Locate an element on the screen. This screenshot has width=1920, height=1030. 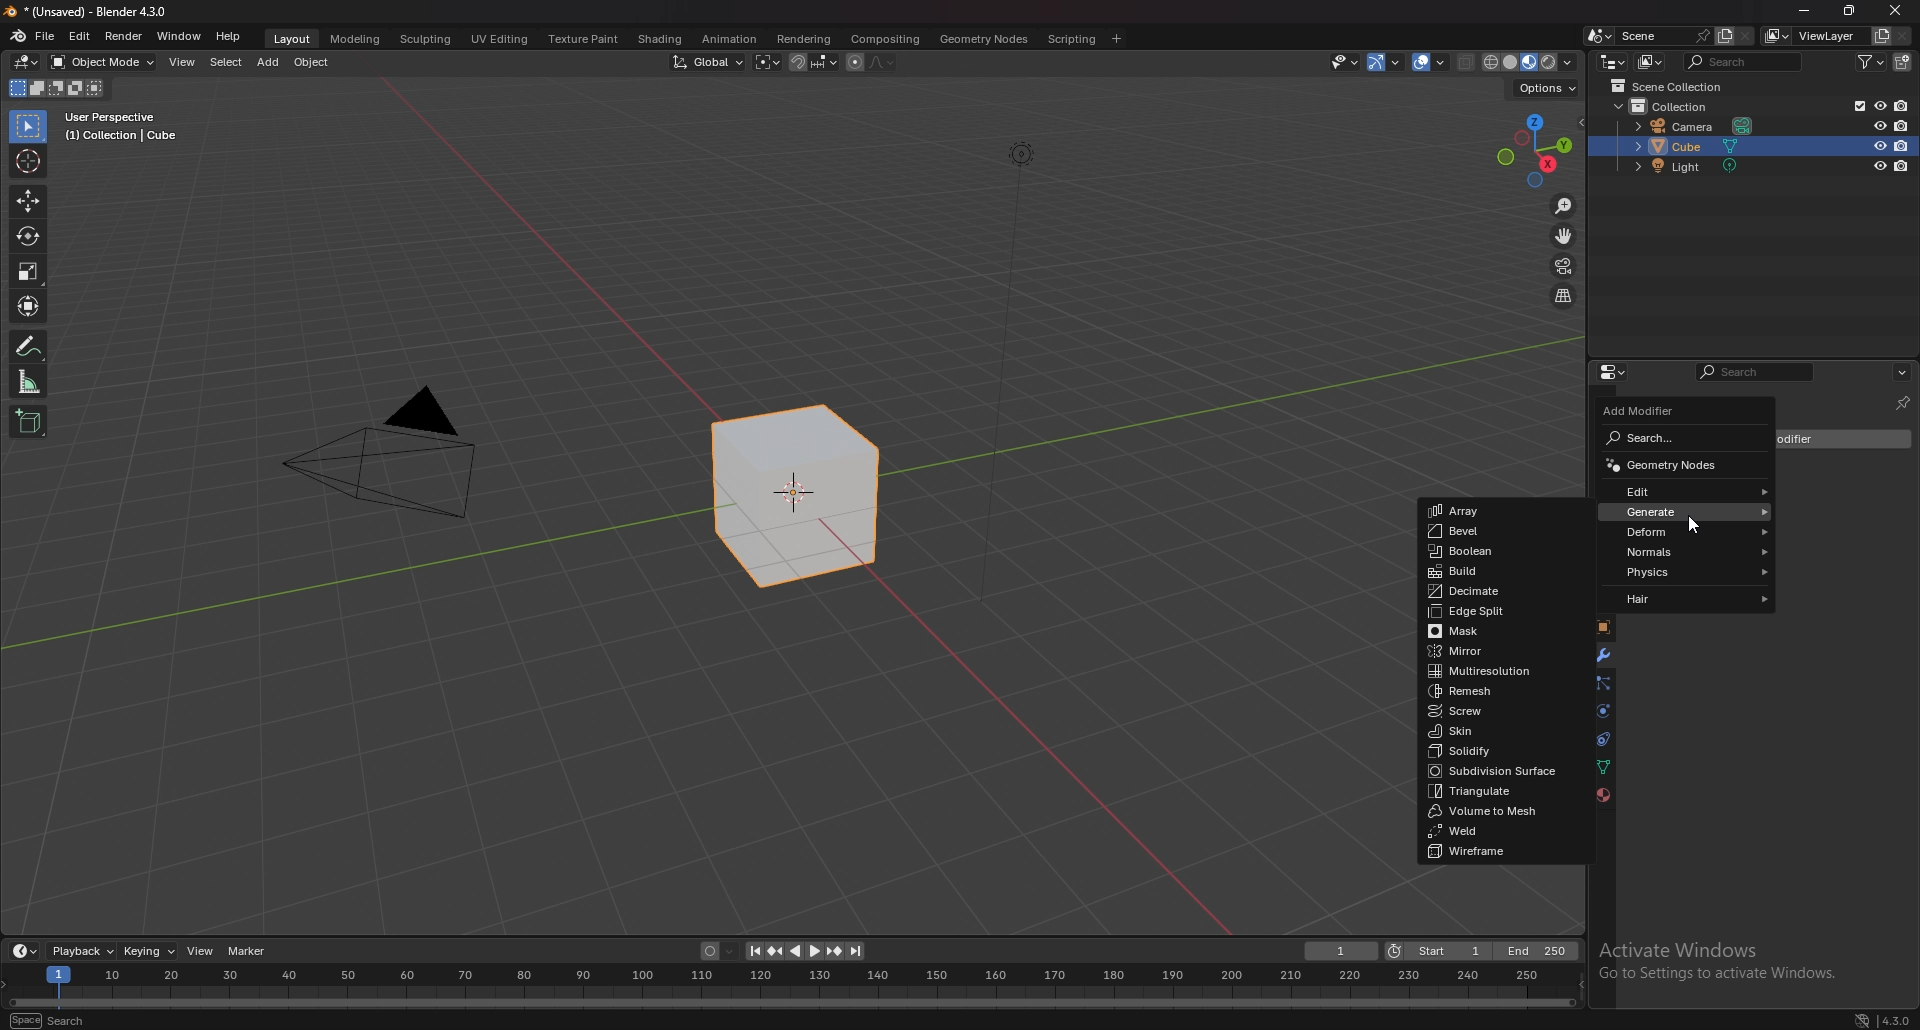
add workspace is located at coordinates (1116, 39).